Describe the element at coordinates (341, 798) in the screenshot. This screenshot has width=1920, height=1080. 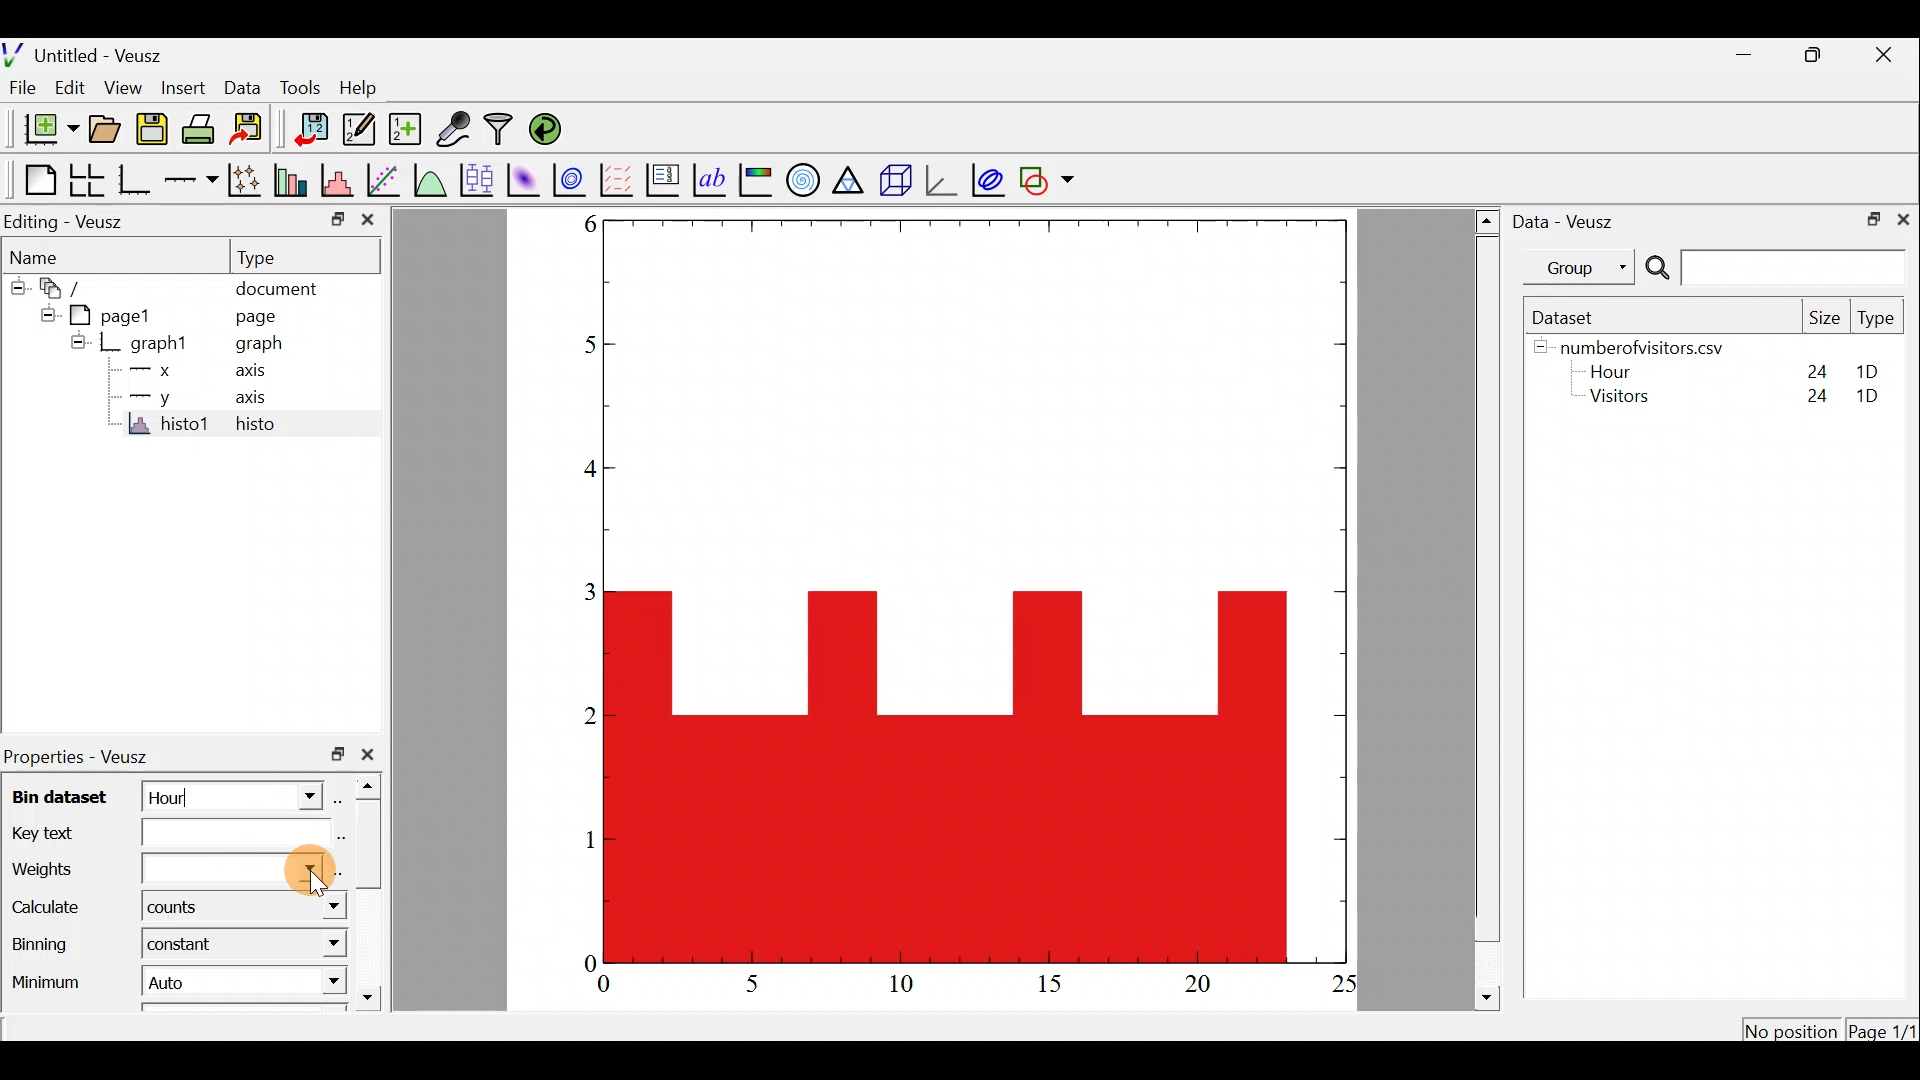
I see `select using dataset browser` at that location.